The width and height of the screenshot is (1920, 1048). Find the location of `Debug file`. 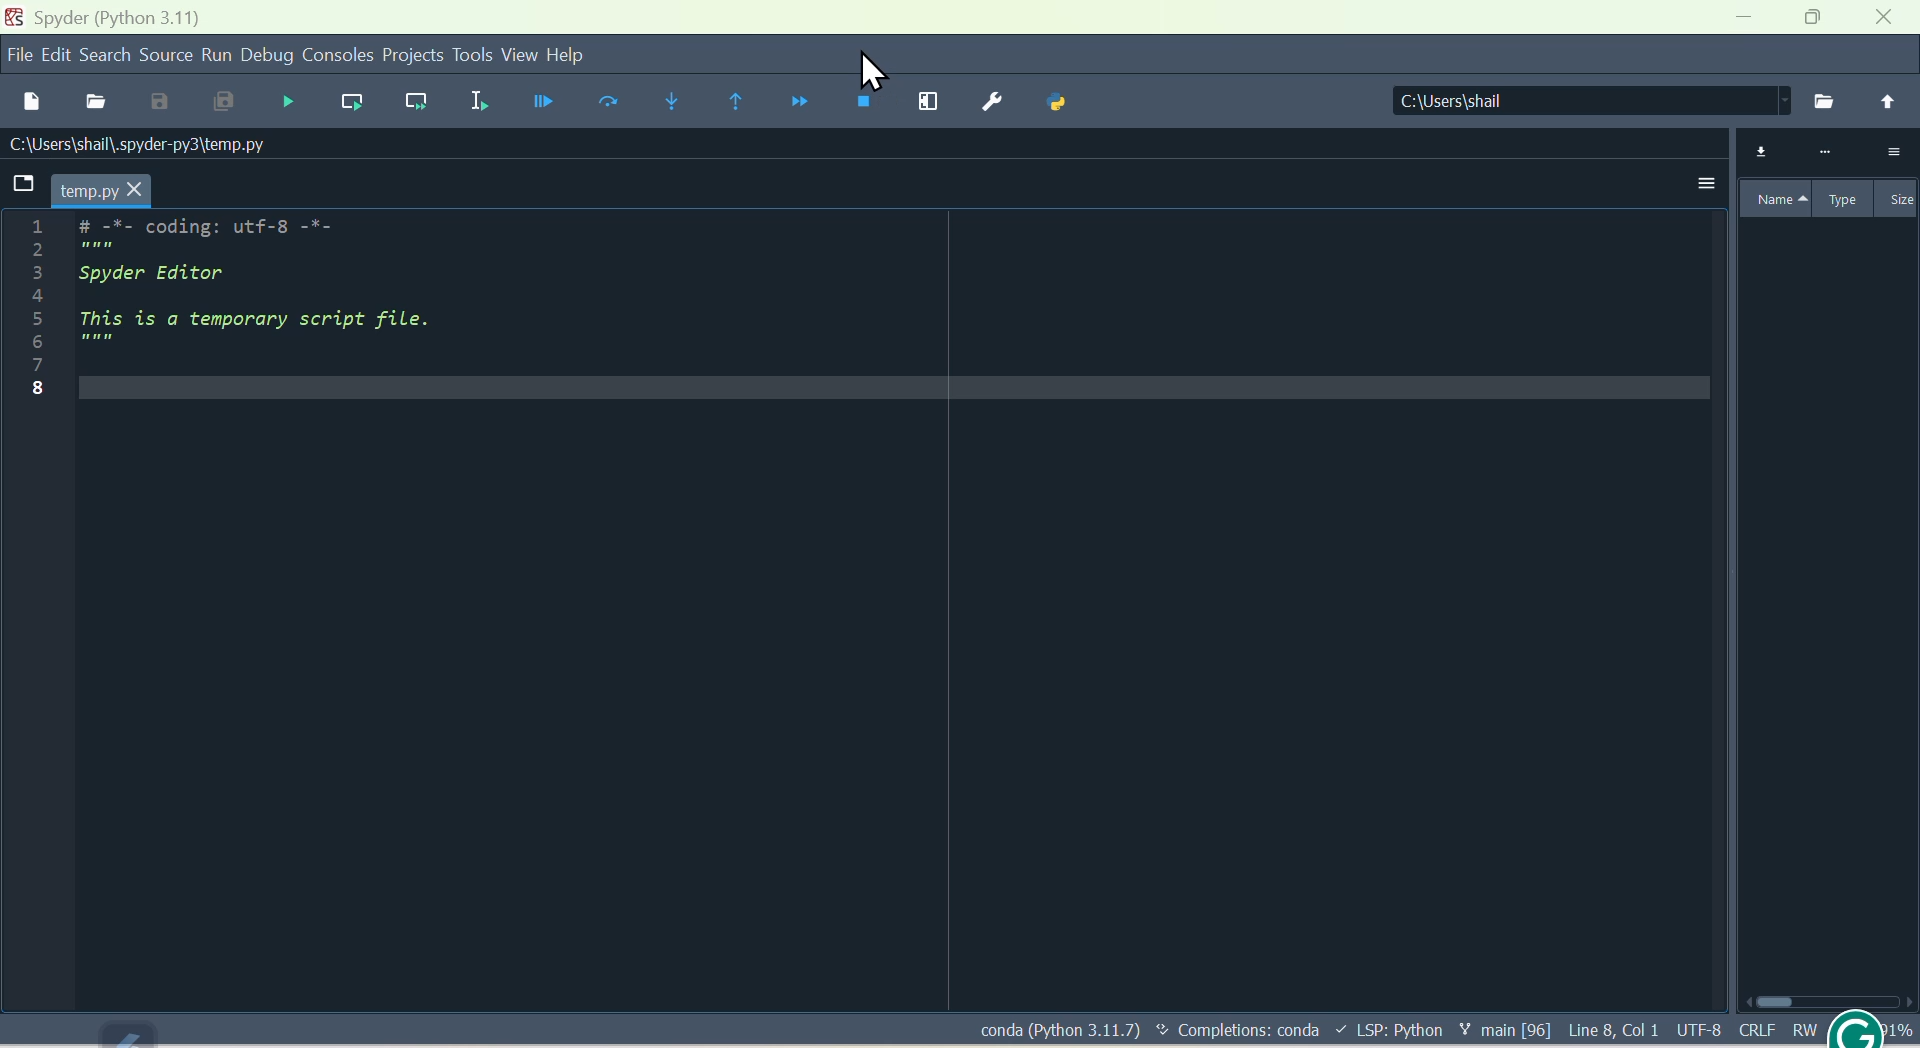

Debug file is located at coordinates (286, 101).